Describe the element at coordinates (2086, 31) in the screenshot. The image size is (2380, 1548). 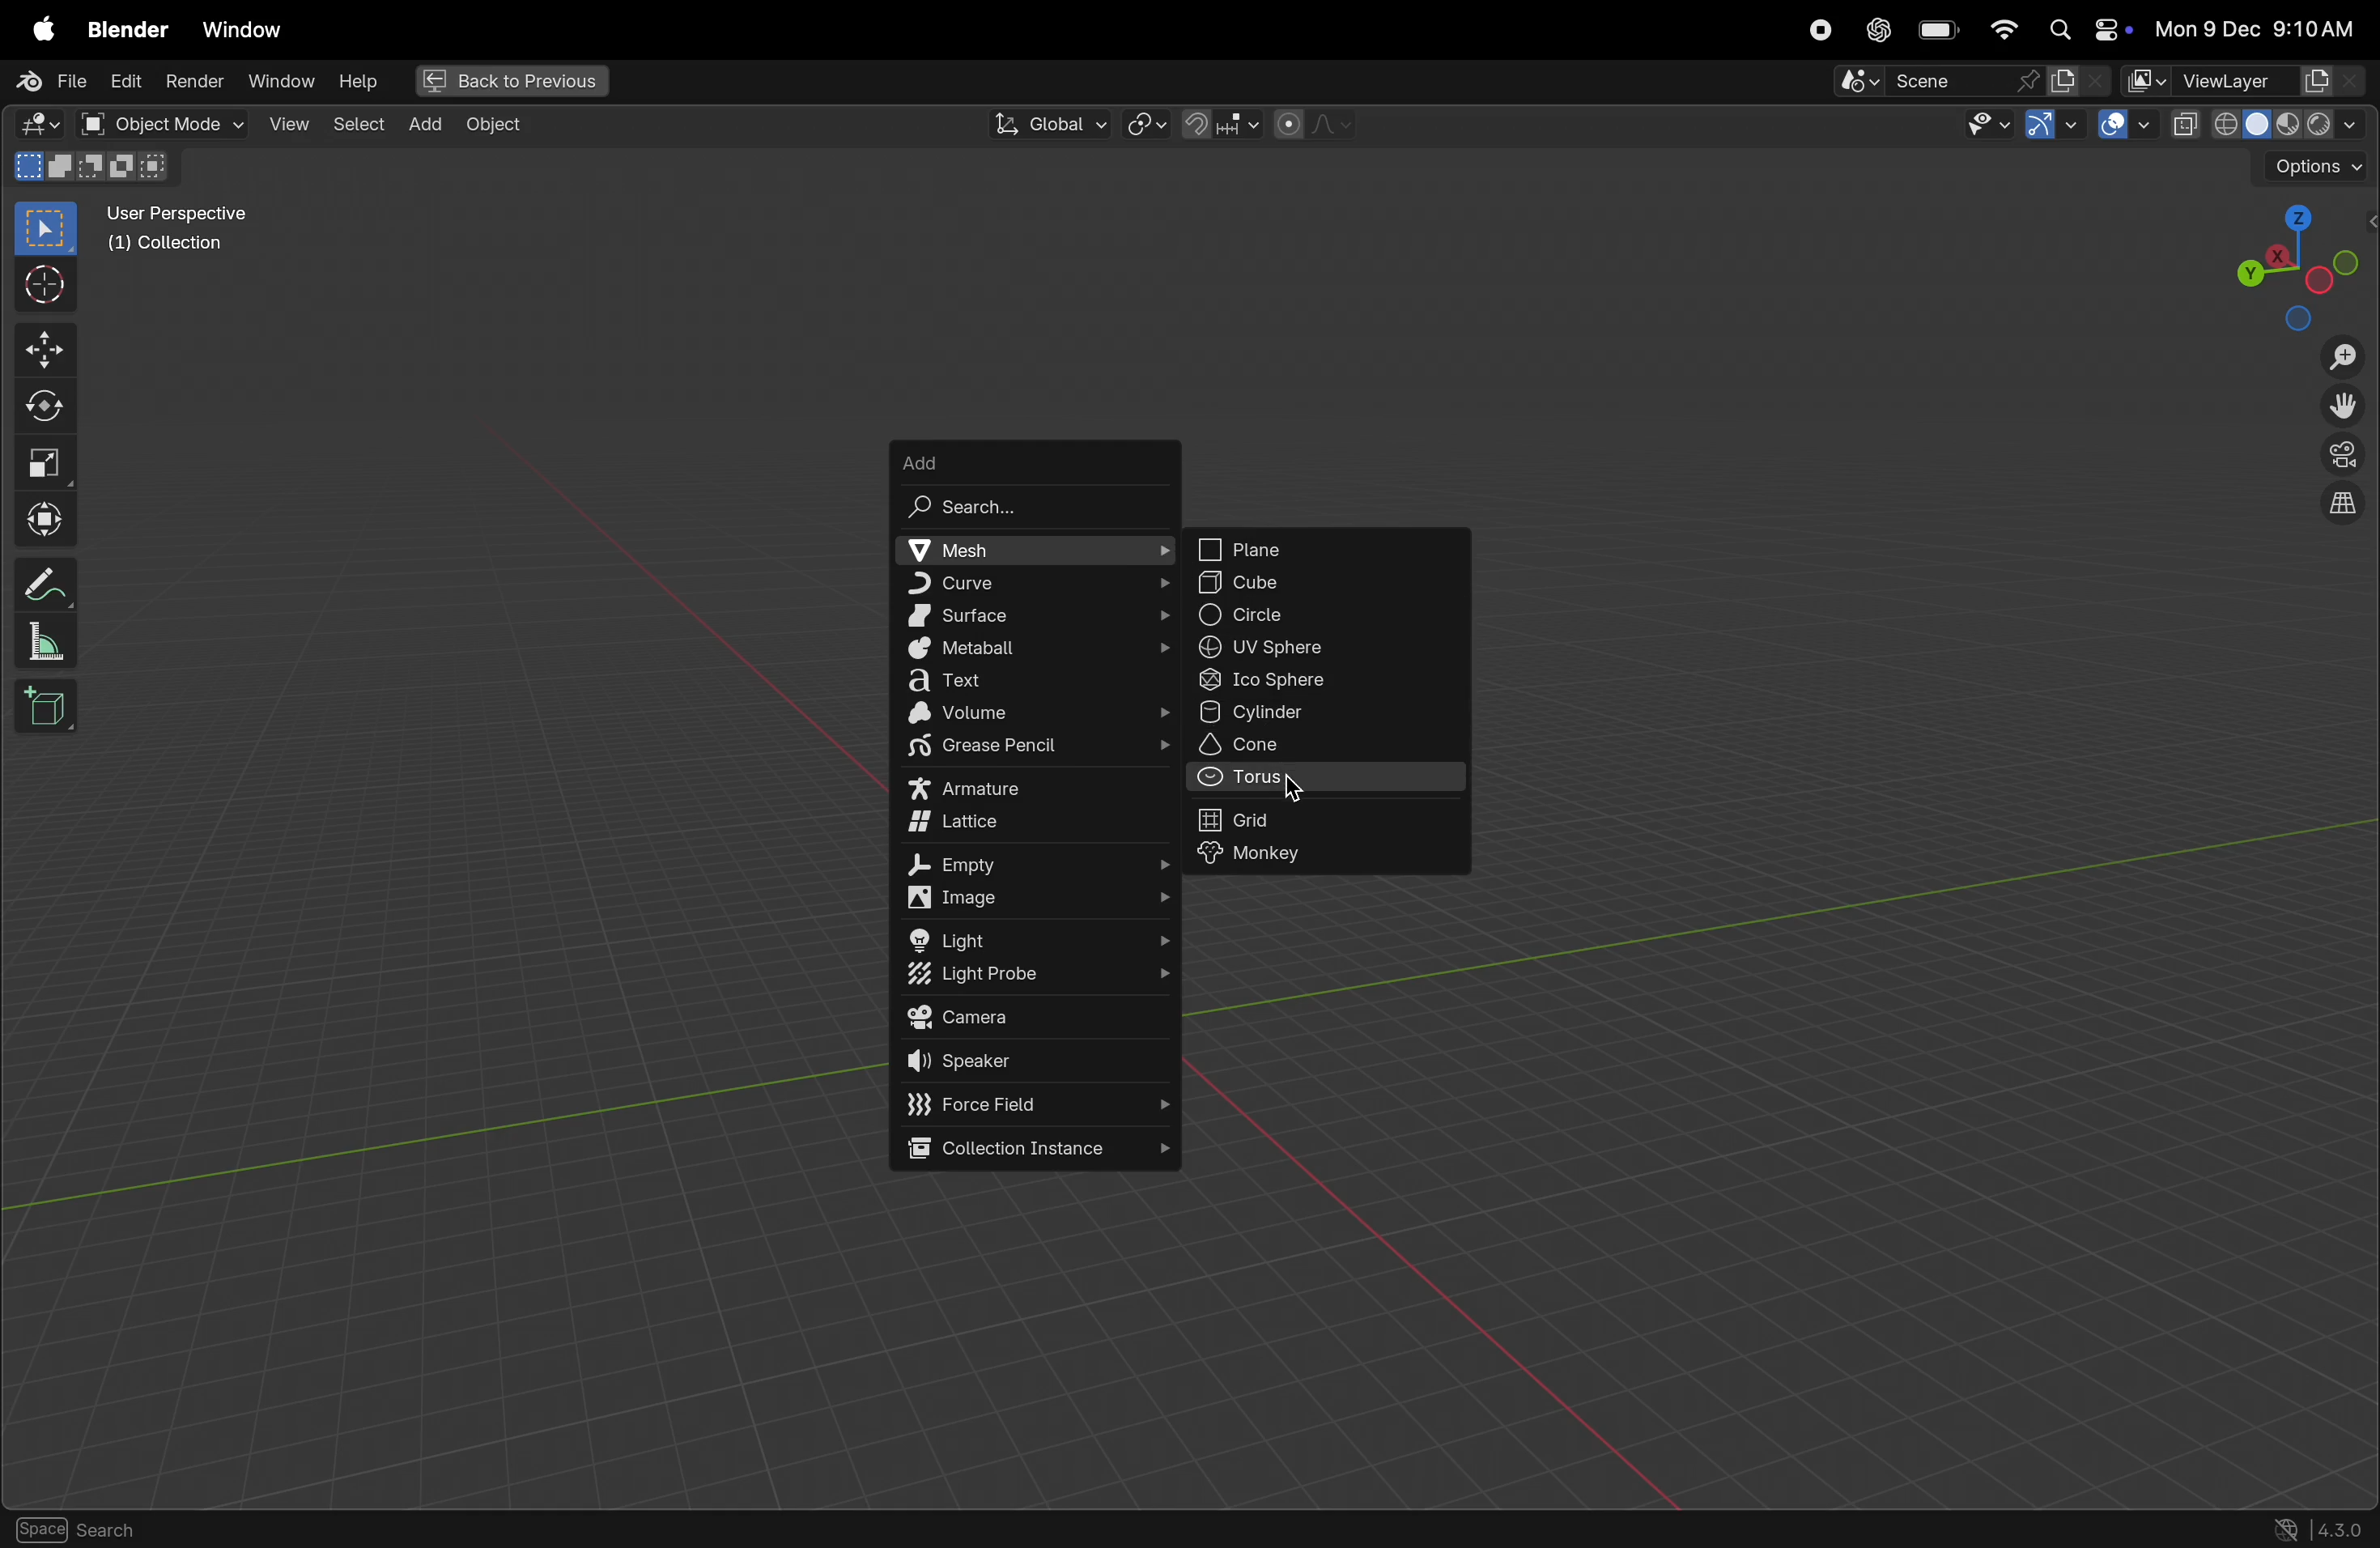
I see `apple widgets` at that location.